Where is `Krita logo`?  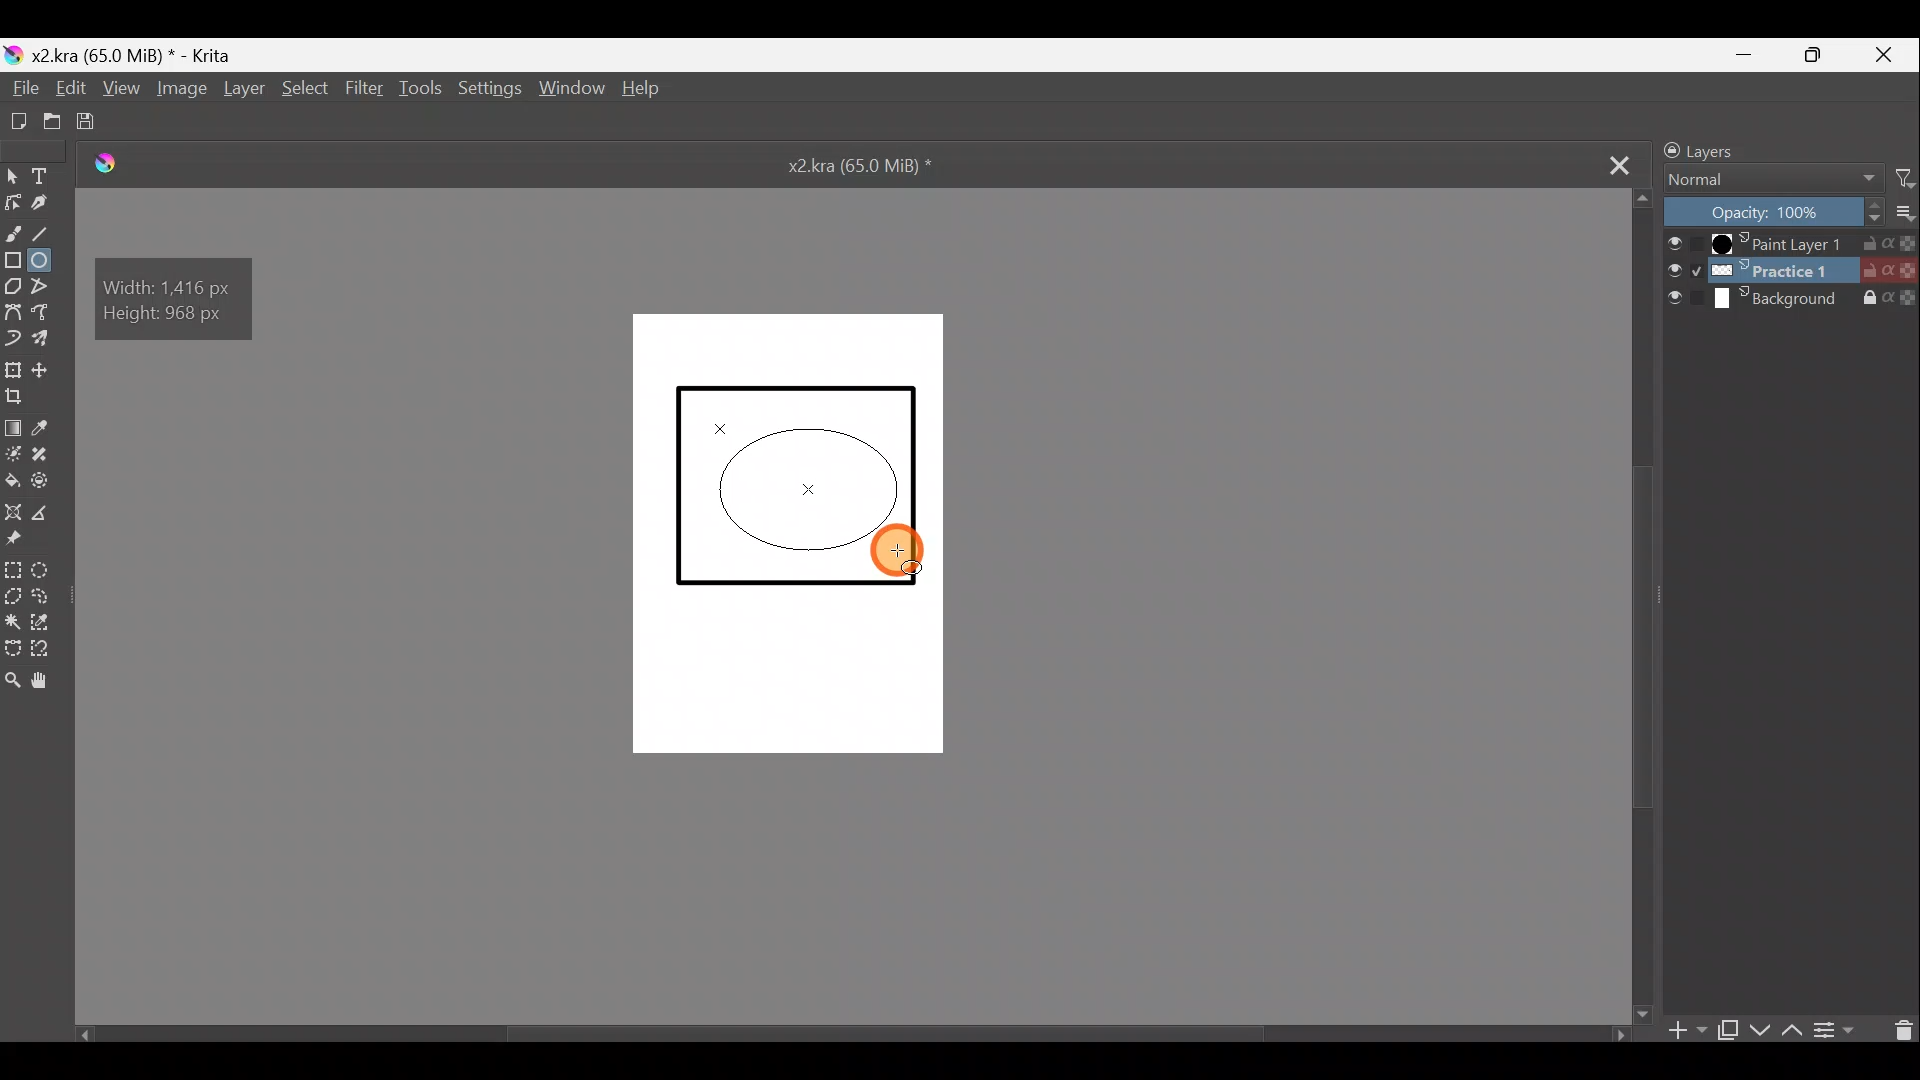
Krita logo is located at coordinates (12, 53).